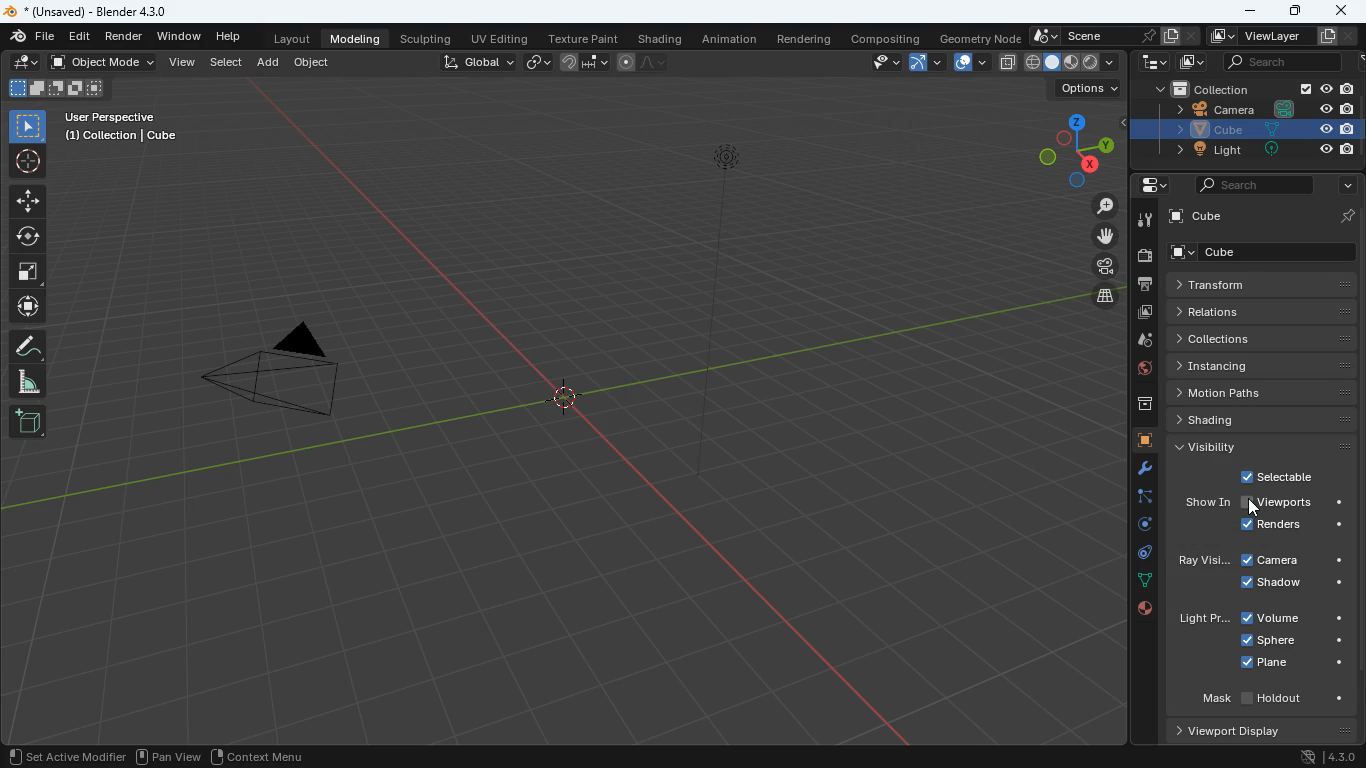 This screenshot has height=768, width=1366. I want to click on plane, so click(1295, 665).